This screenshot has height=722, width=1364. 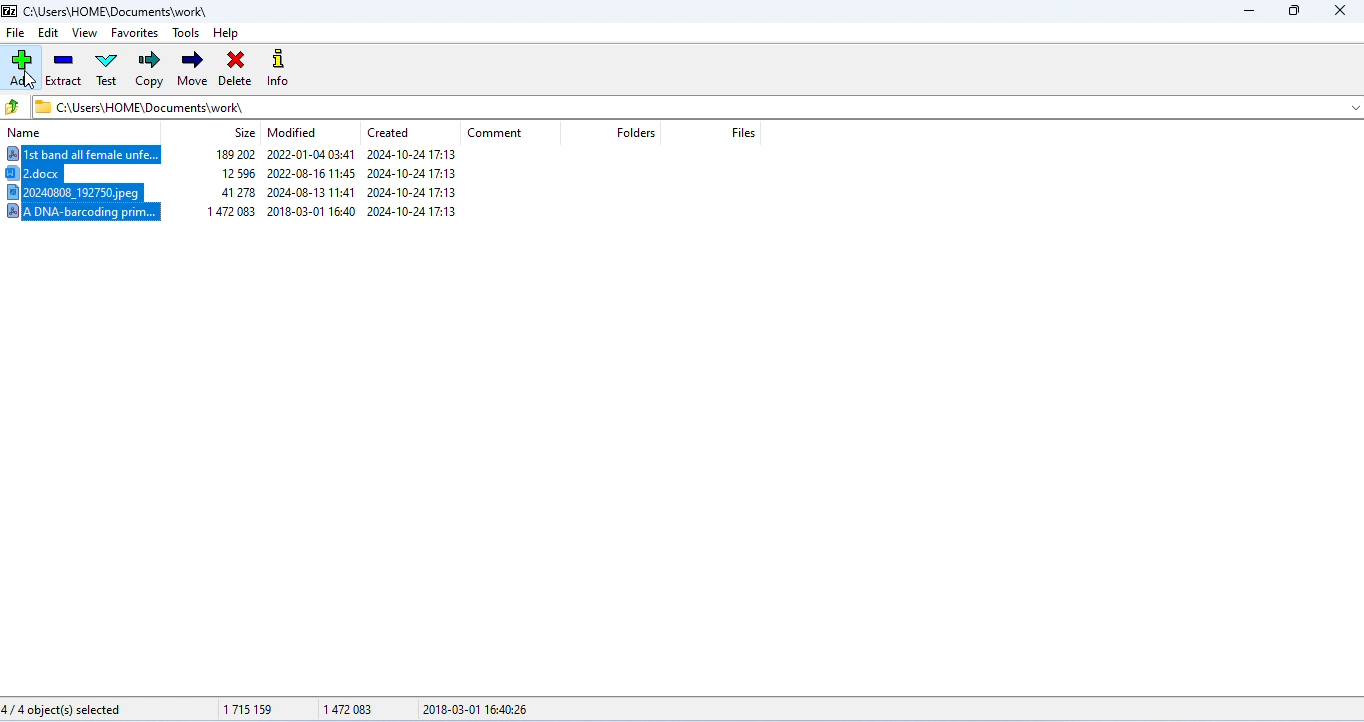 What do you see at coordinates (1338, 11) in the screenshot?
I see `close` at bounding box center [1338, 11].